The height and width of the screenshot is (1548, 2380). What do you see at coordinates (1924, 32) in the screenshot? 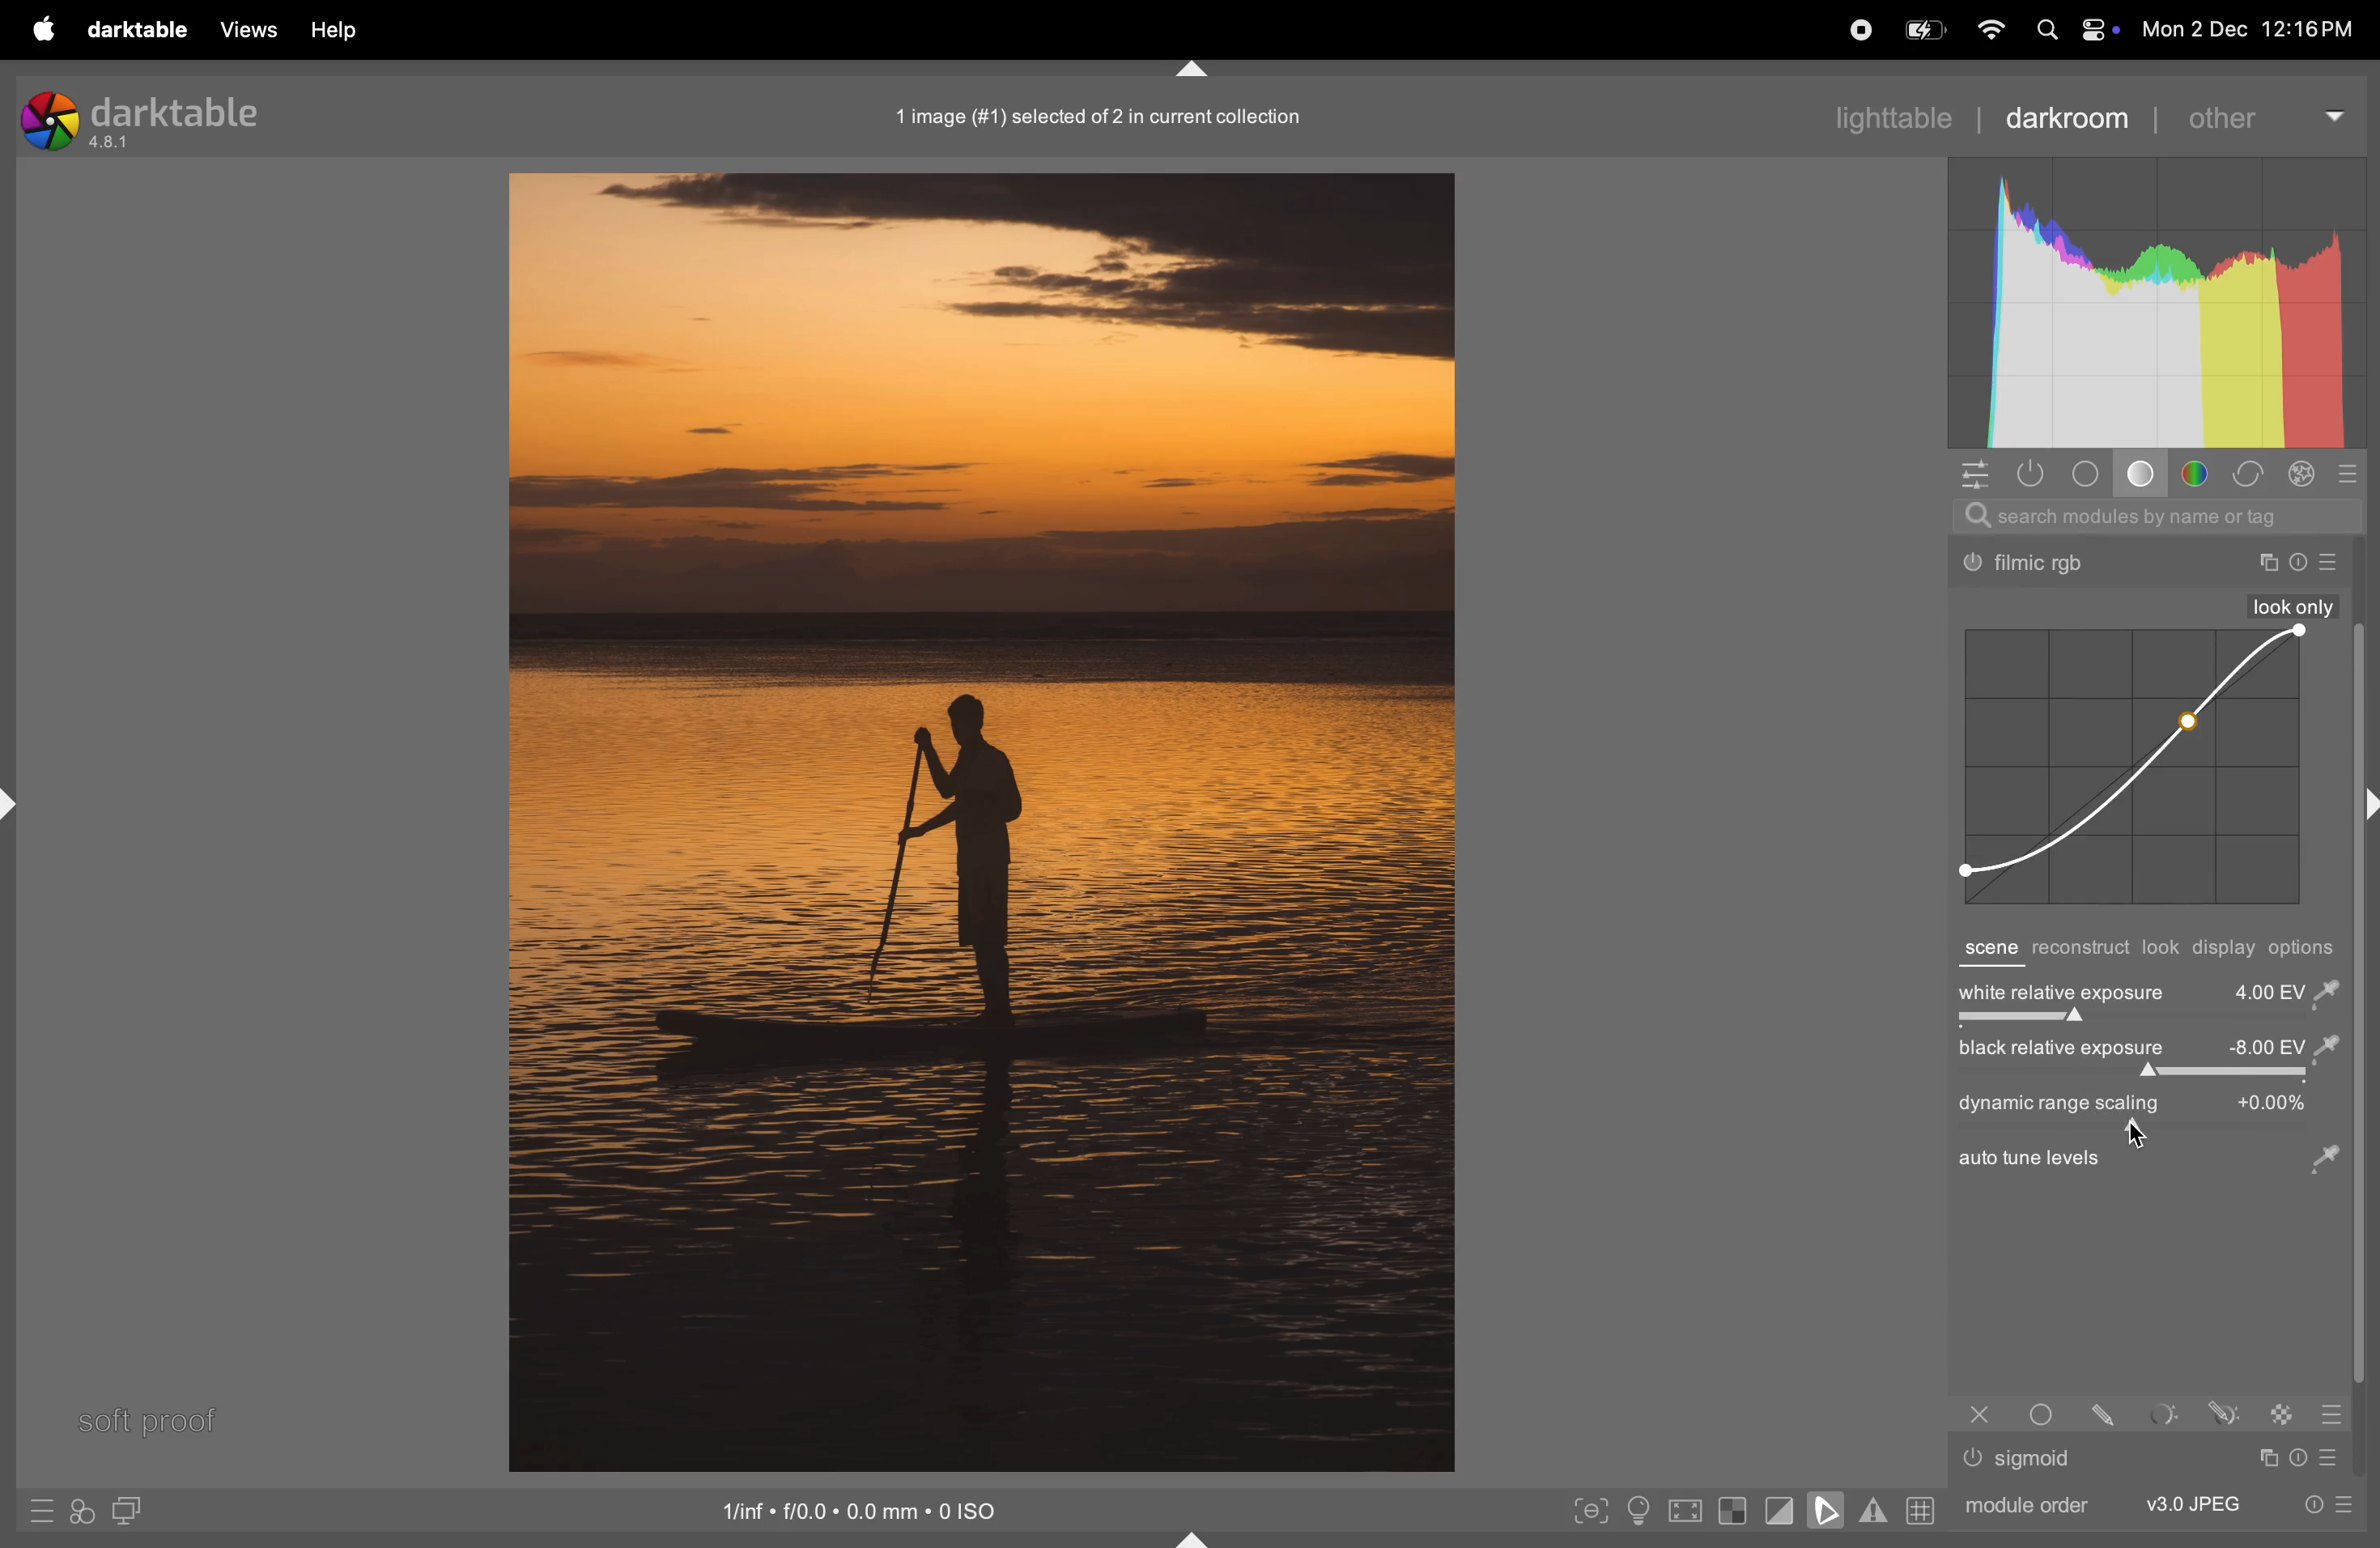
I see `batttery` at bounding box center [1924, 32].